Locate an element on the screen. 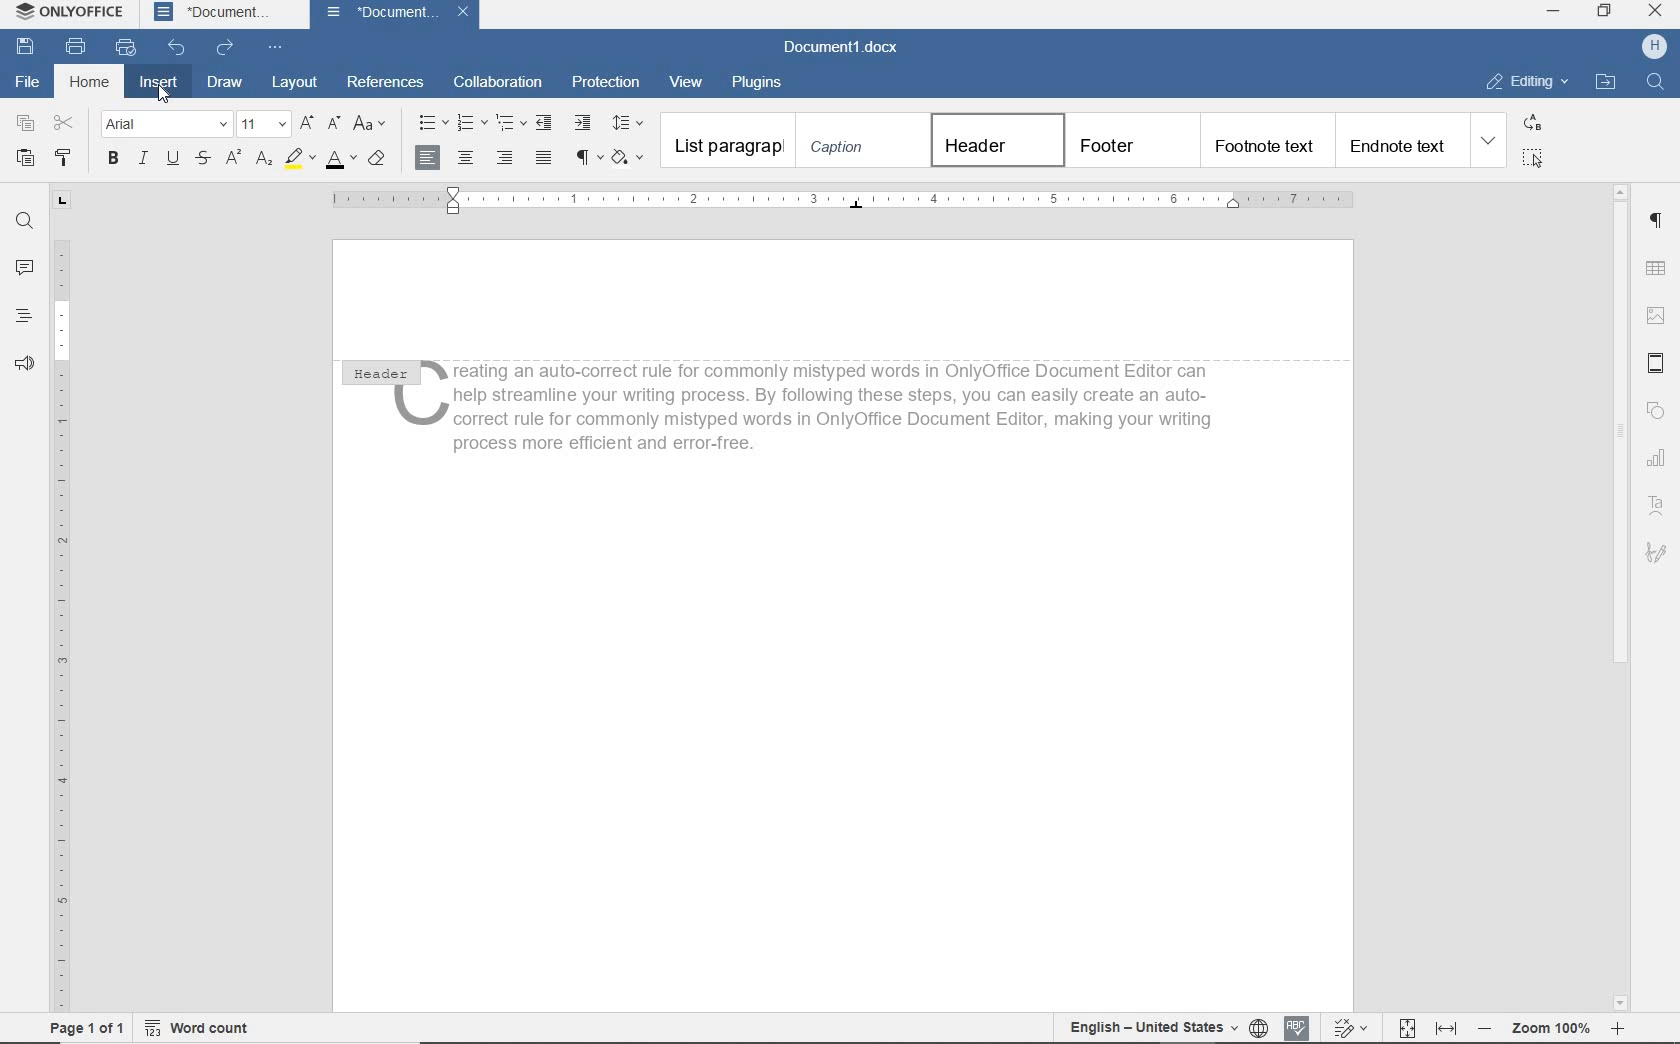 The image size is (1680, 1044). FONT is located at coordinates (166, 126).